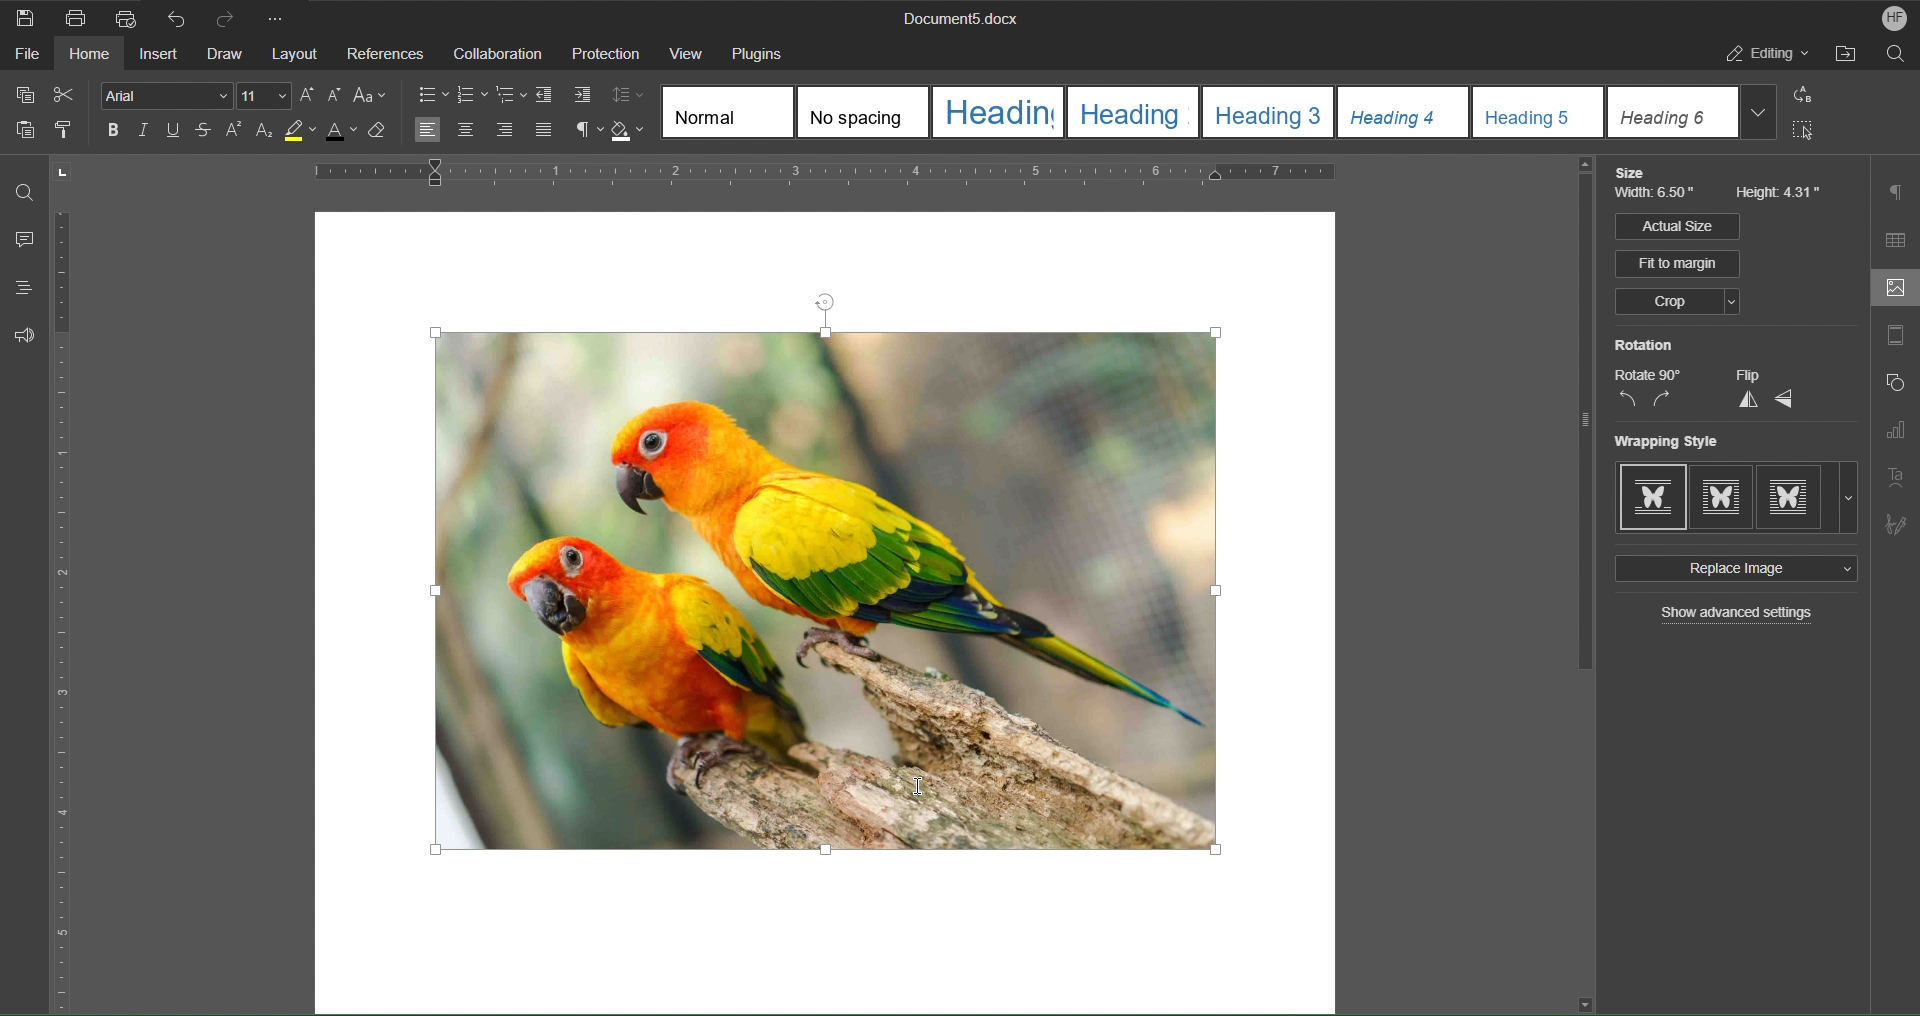 This screenshot has width=1920, height=1016. Describe the element at coordinates (22, 134) in the screenshot. I see `Paste` at that location.